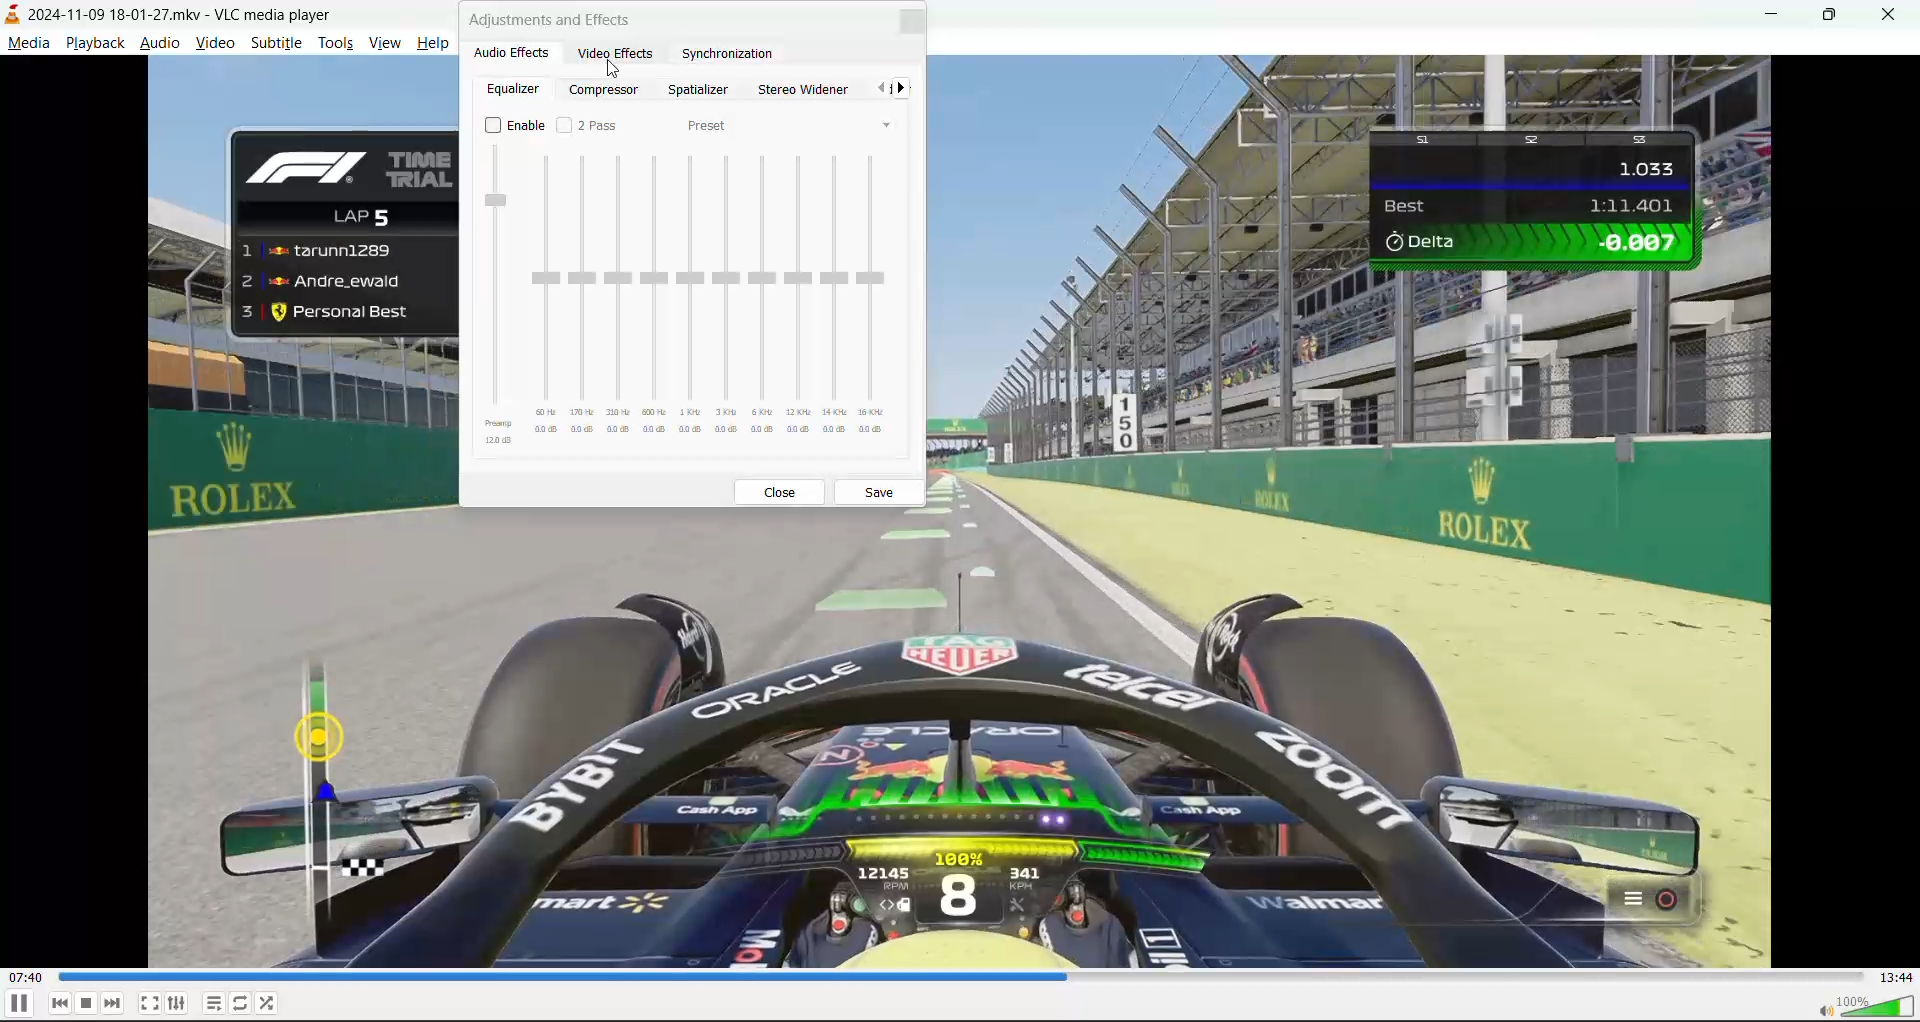  What do you see at coordinates (964, 978) in the screenshot?
I see `track slider` at bounding box center [964, 978].